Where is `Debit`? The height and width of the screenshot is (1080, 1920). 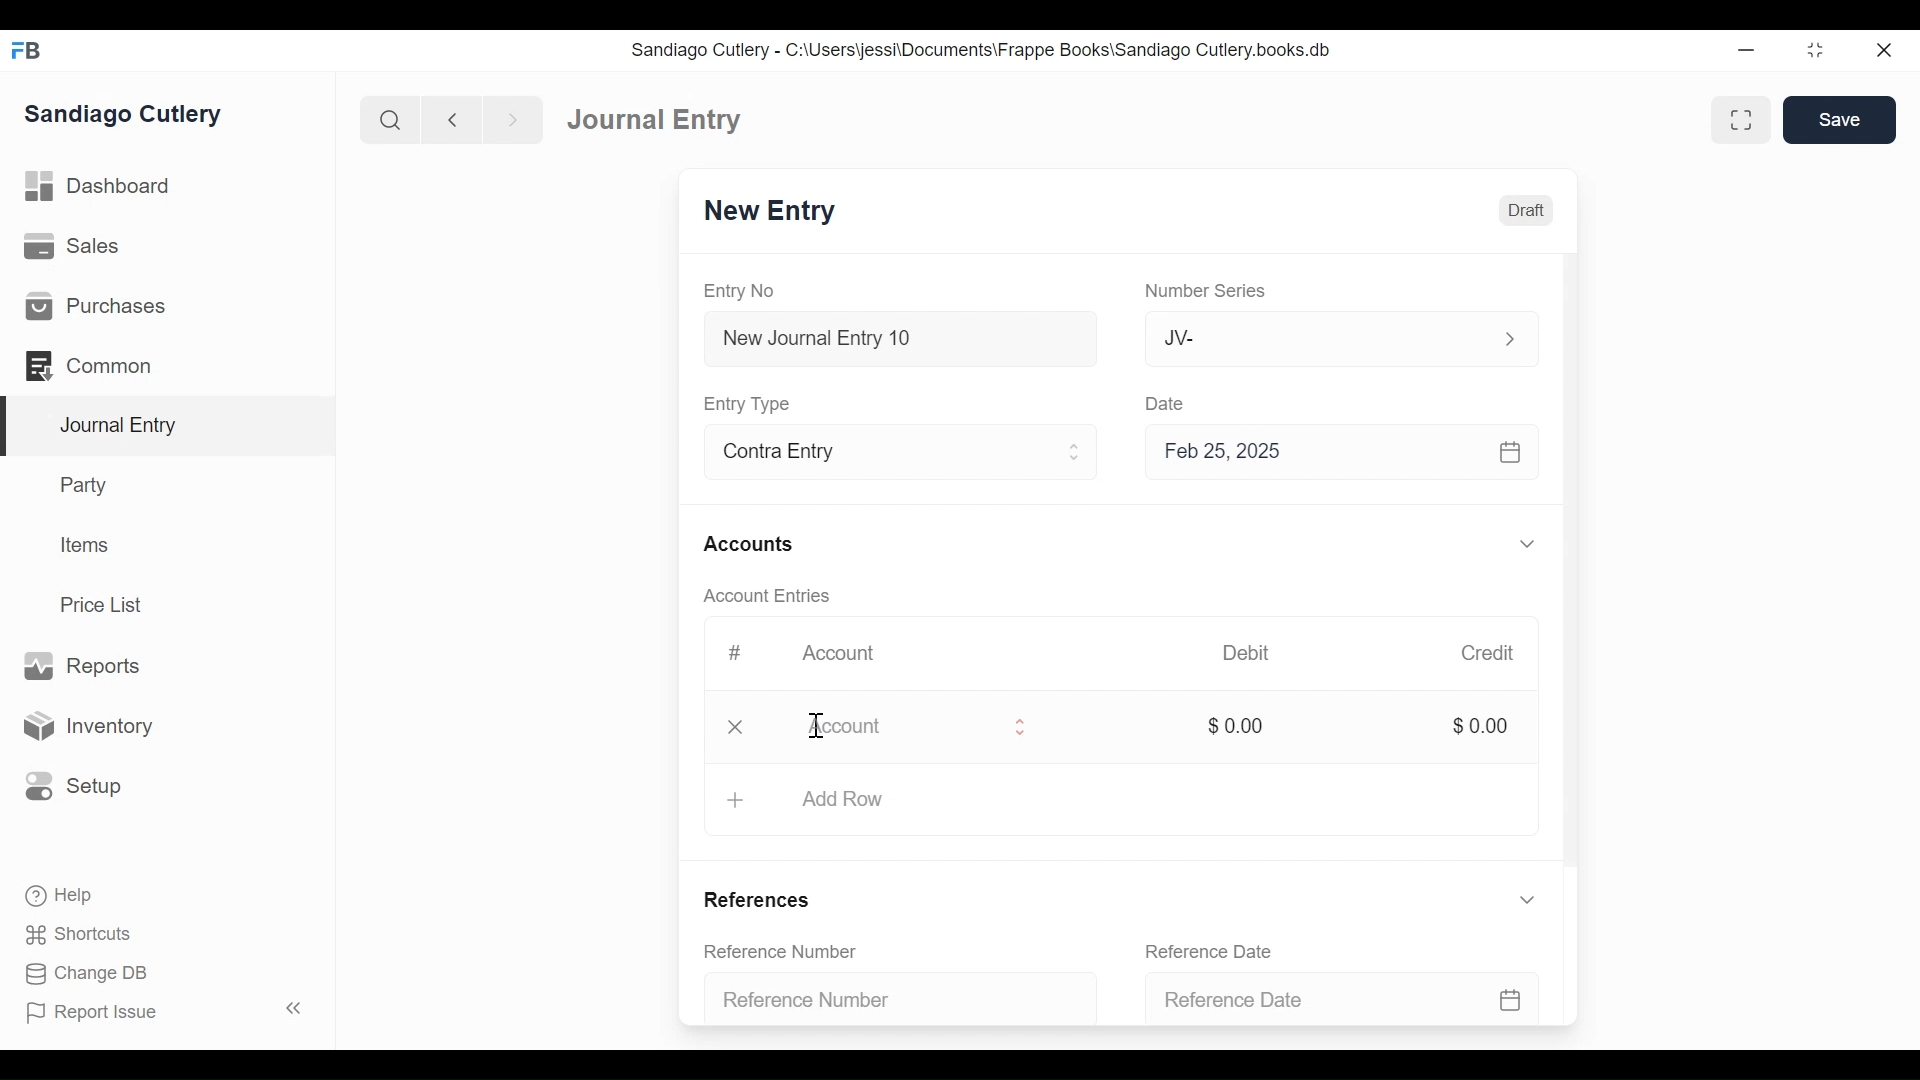
Debit is located at coordinates (1254, 653).